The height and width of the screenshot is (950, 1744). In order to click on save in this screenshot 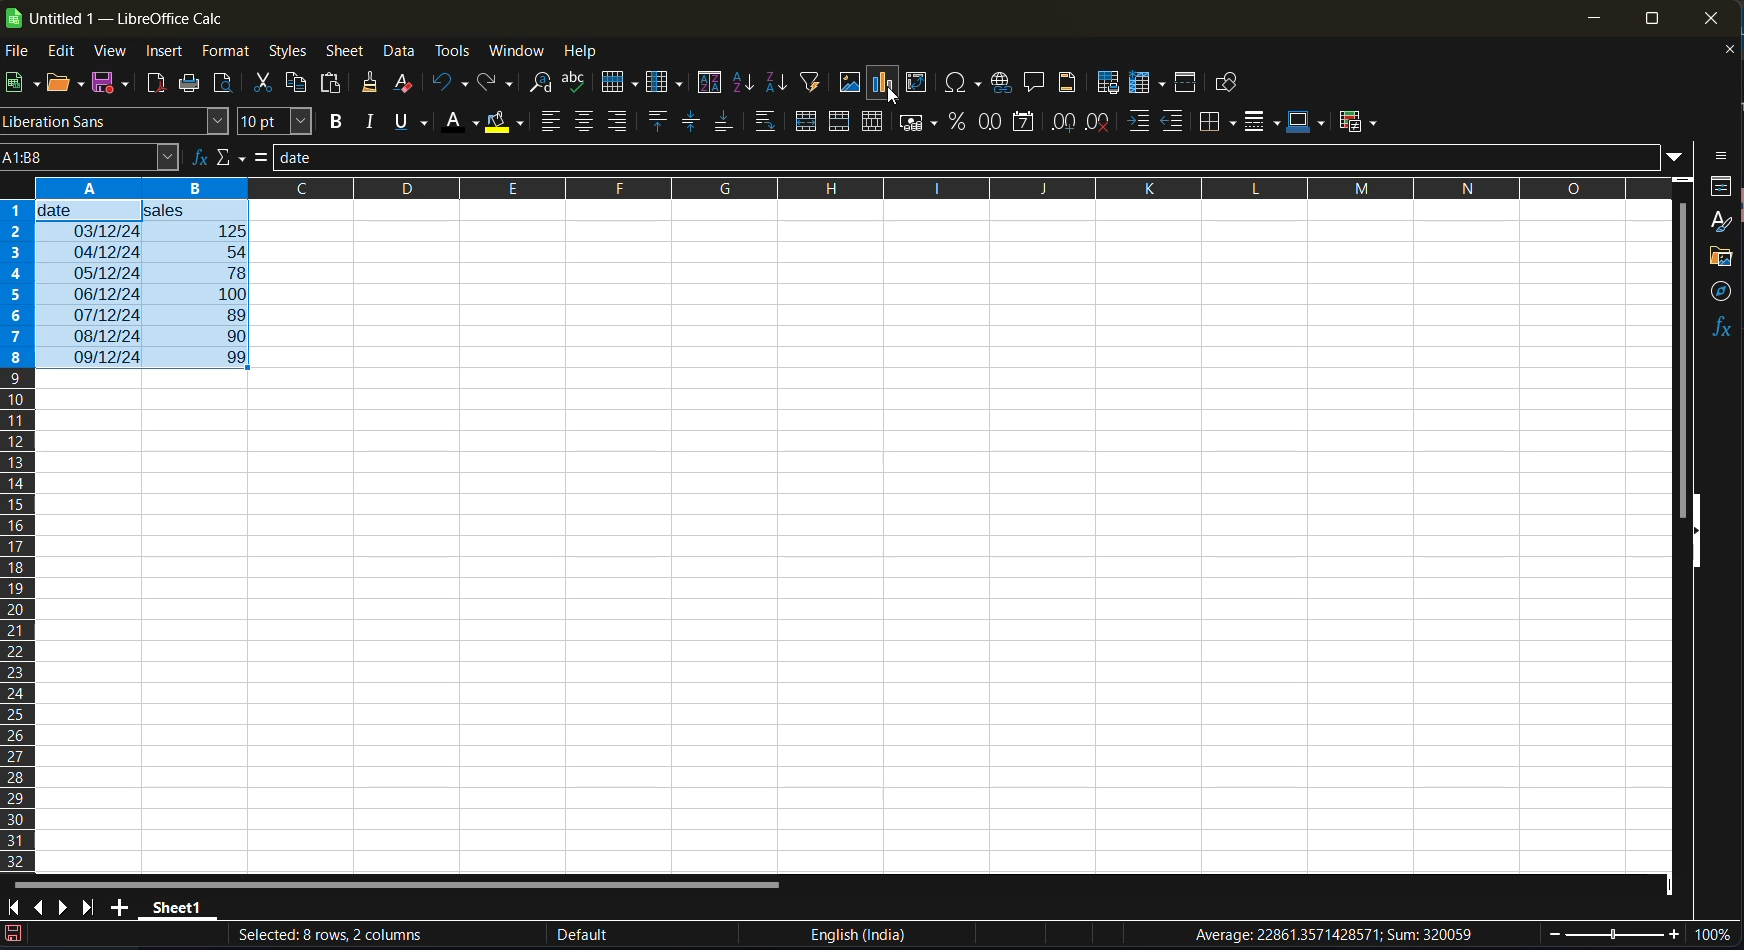, I will do `click(116, 82)`.